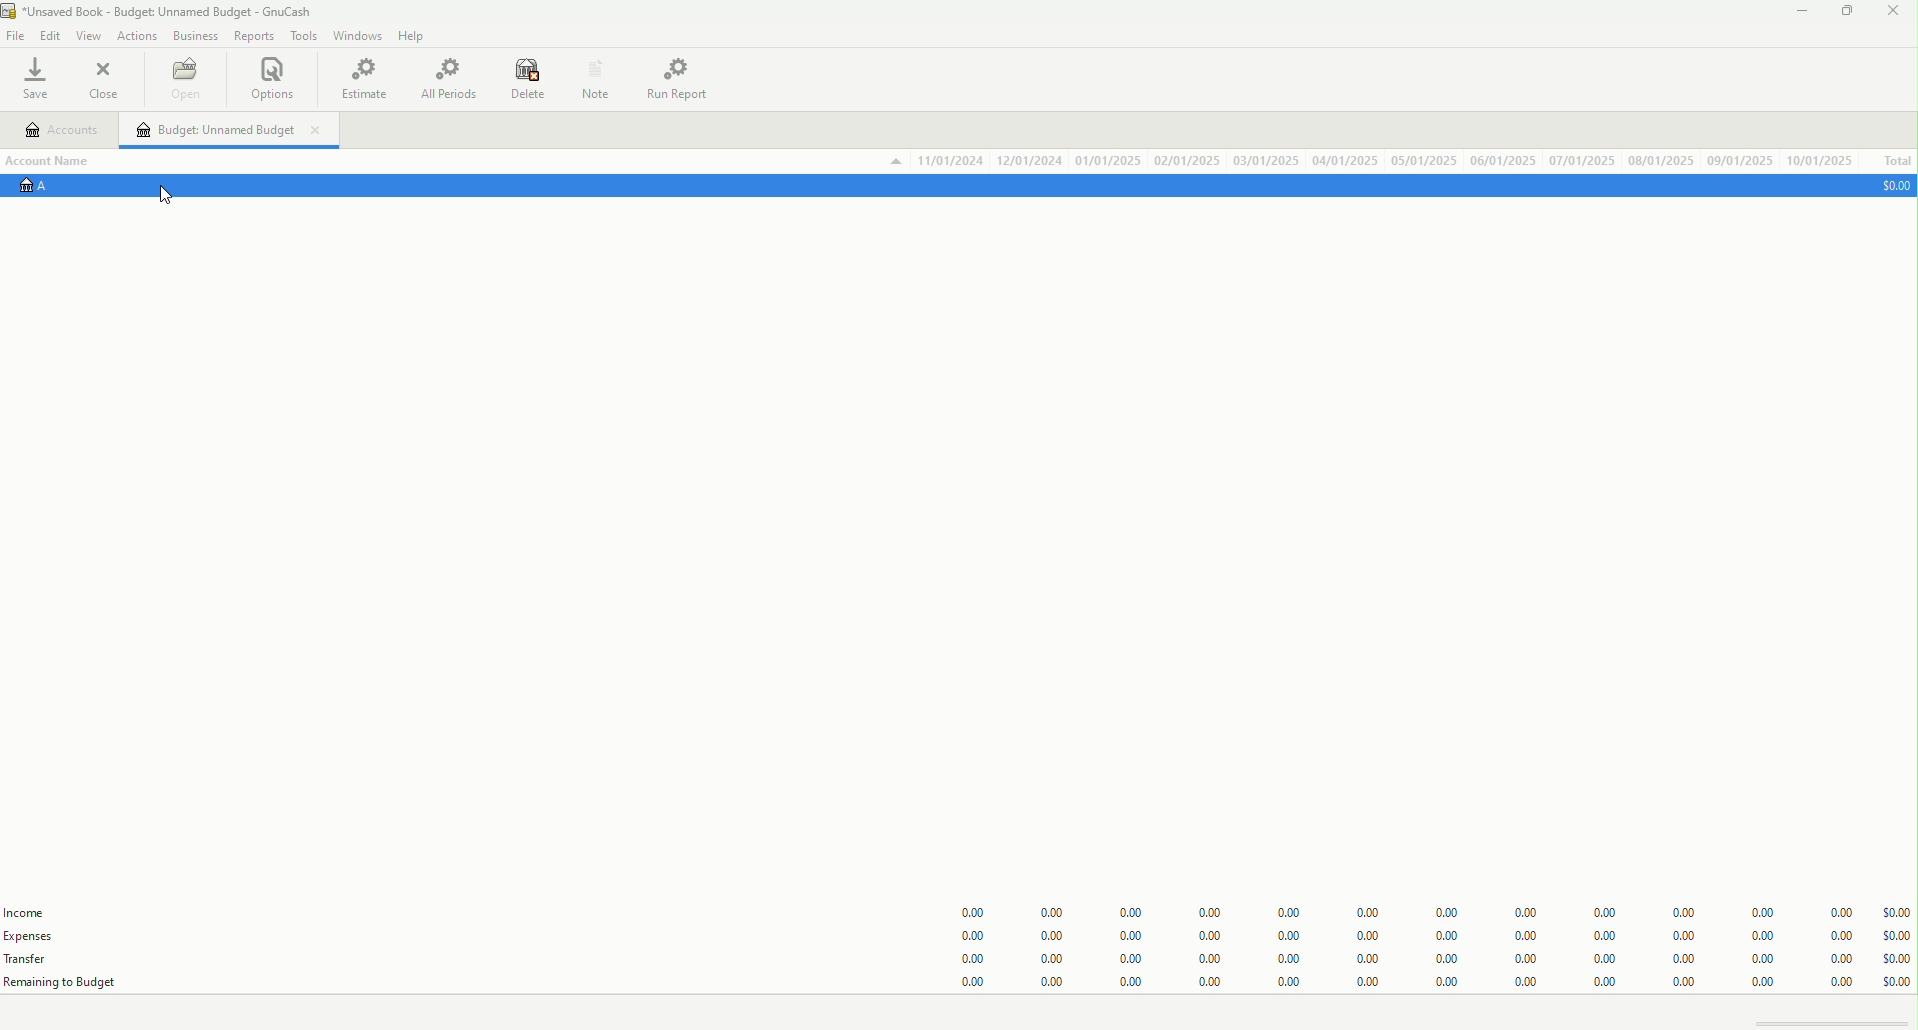  Describe the element at coordinates (251, 37) in the screenshot. I see `Reports` at that location.